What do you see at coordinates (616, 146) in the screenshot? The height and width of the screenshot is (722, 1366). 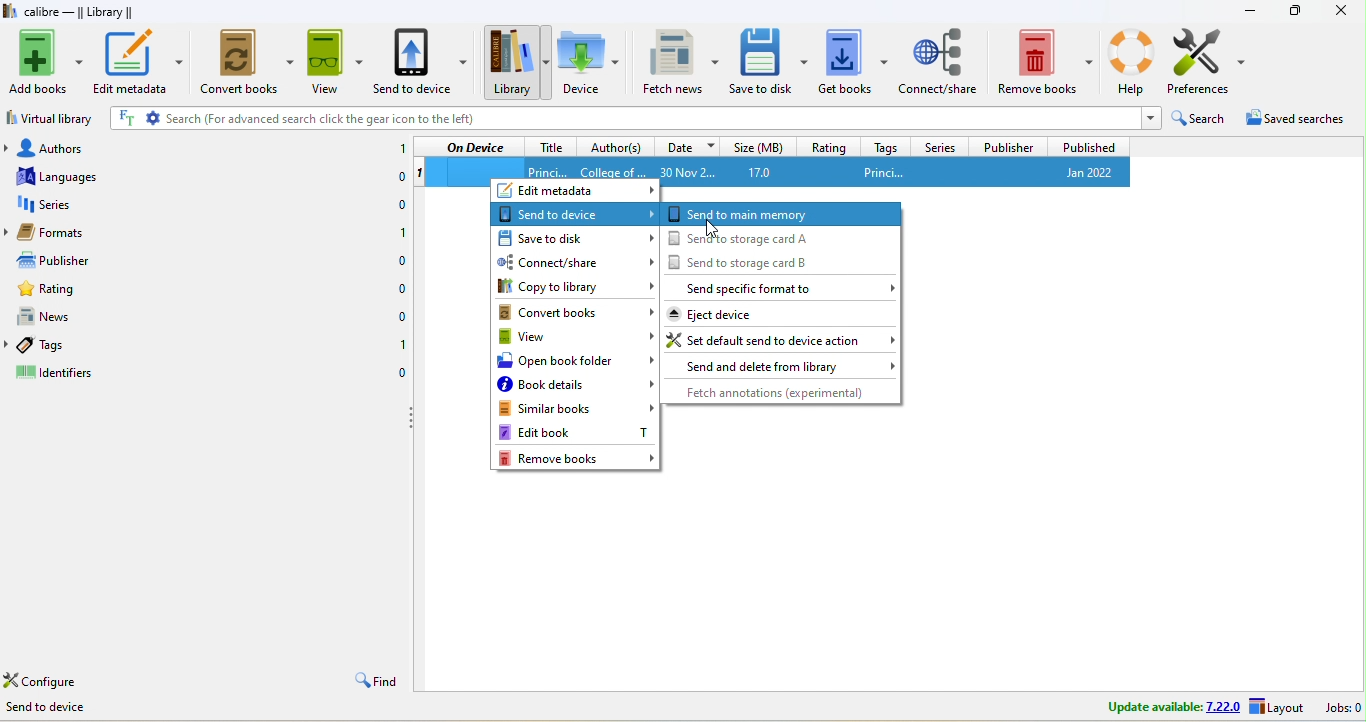 I see `author(s)` at bounding box center [616, 146].